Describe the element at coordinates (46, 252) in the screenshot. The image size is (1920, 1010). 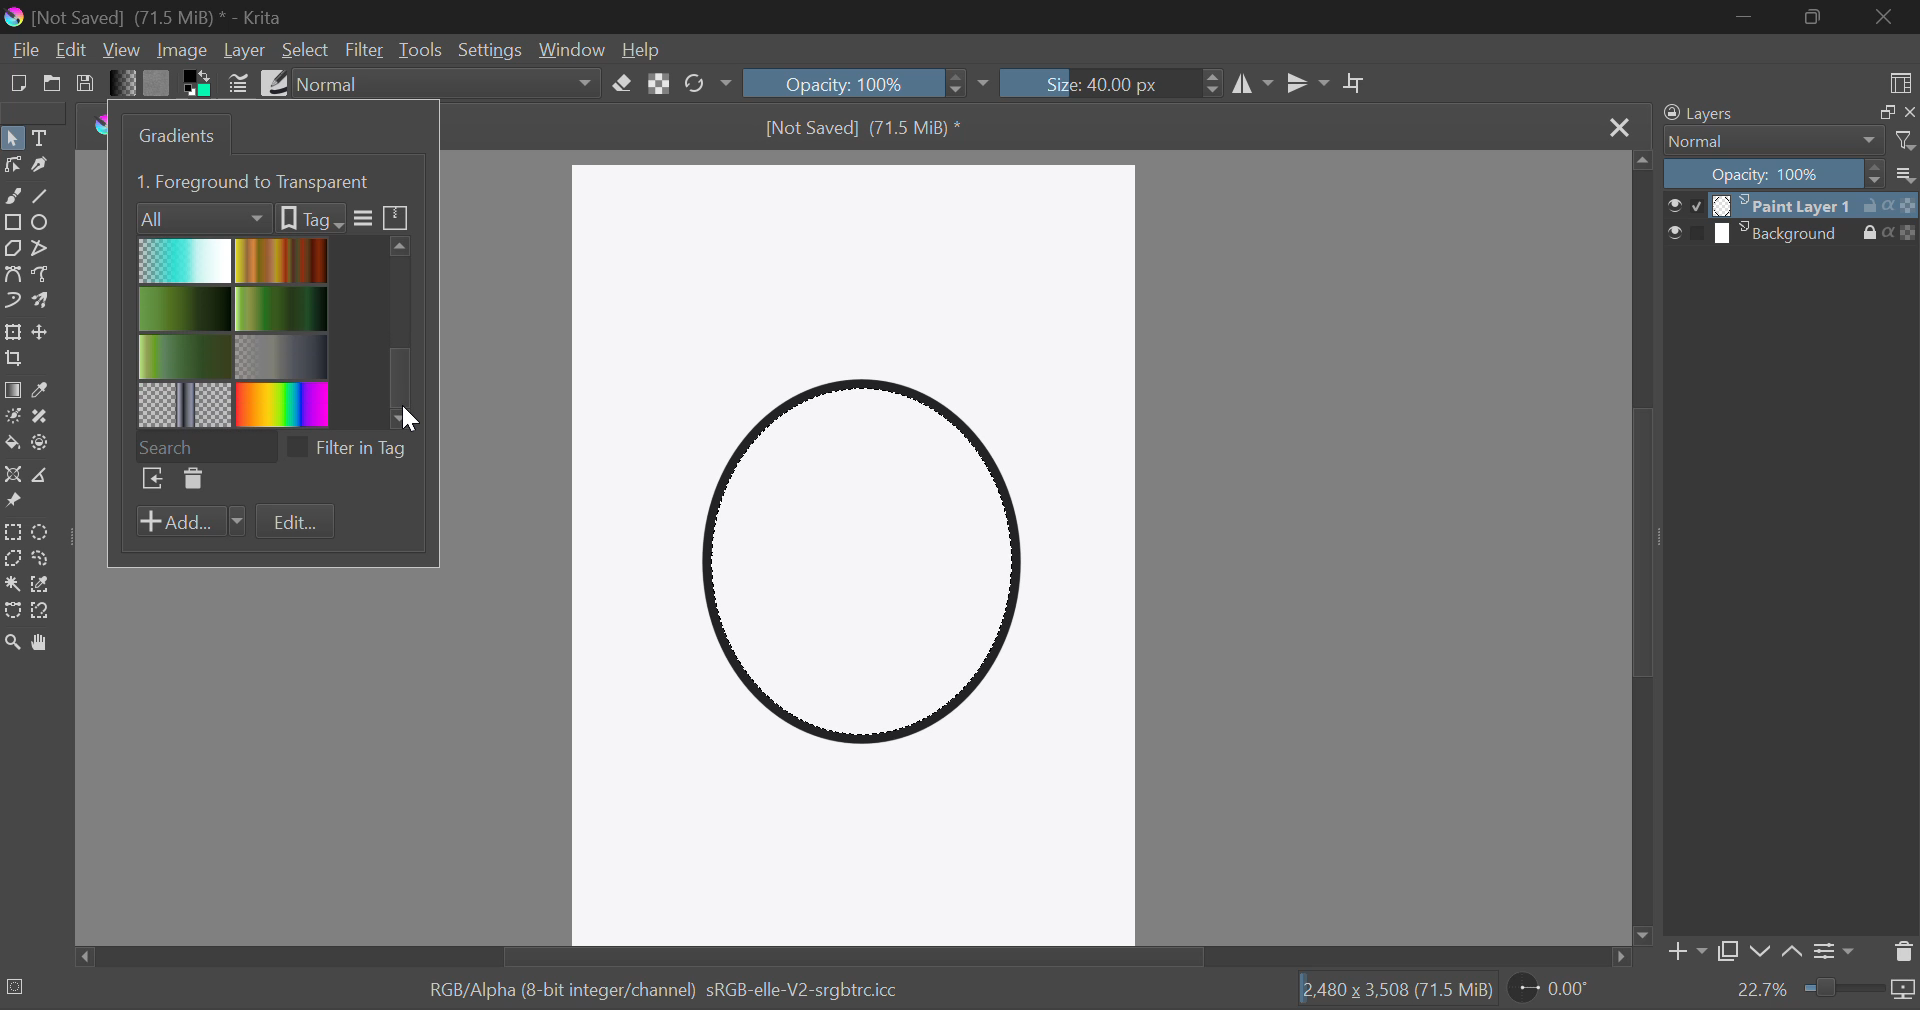
I see `Polyline` at that location.